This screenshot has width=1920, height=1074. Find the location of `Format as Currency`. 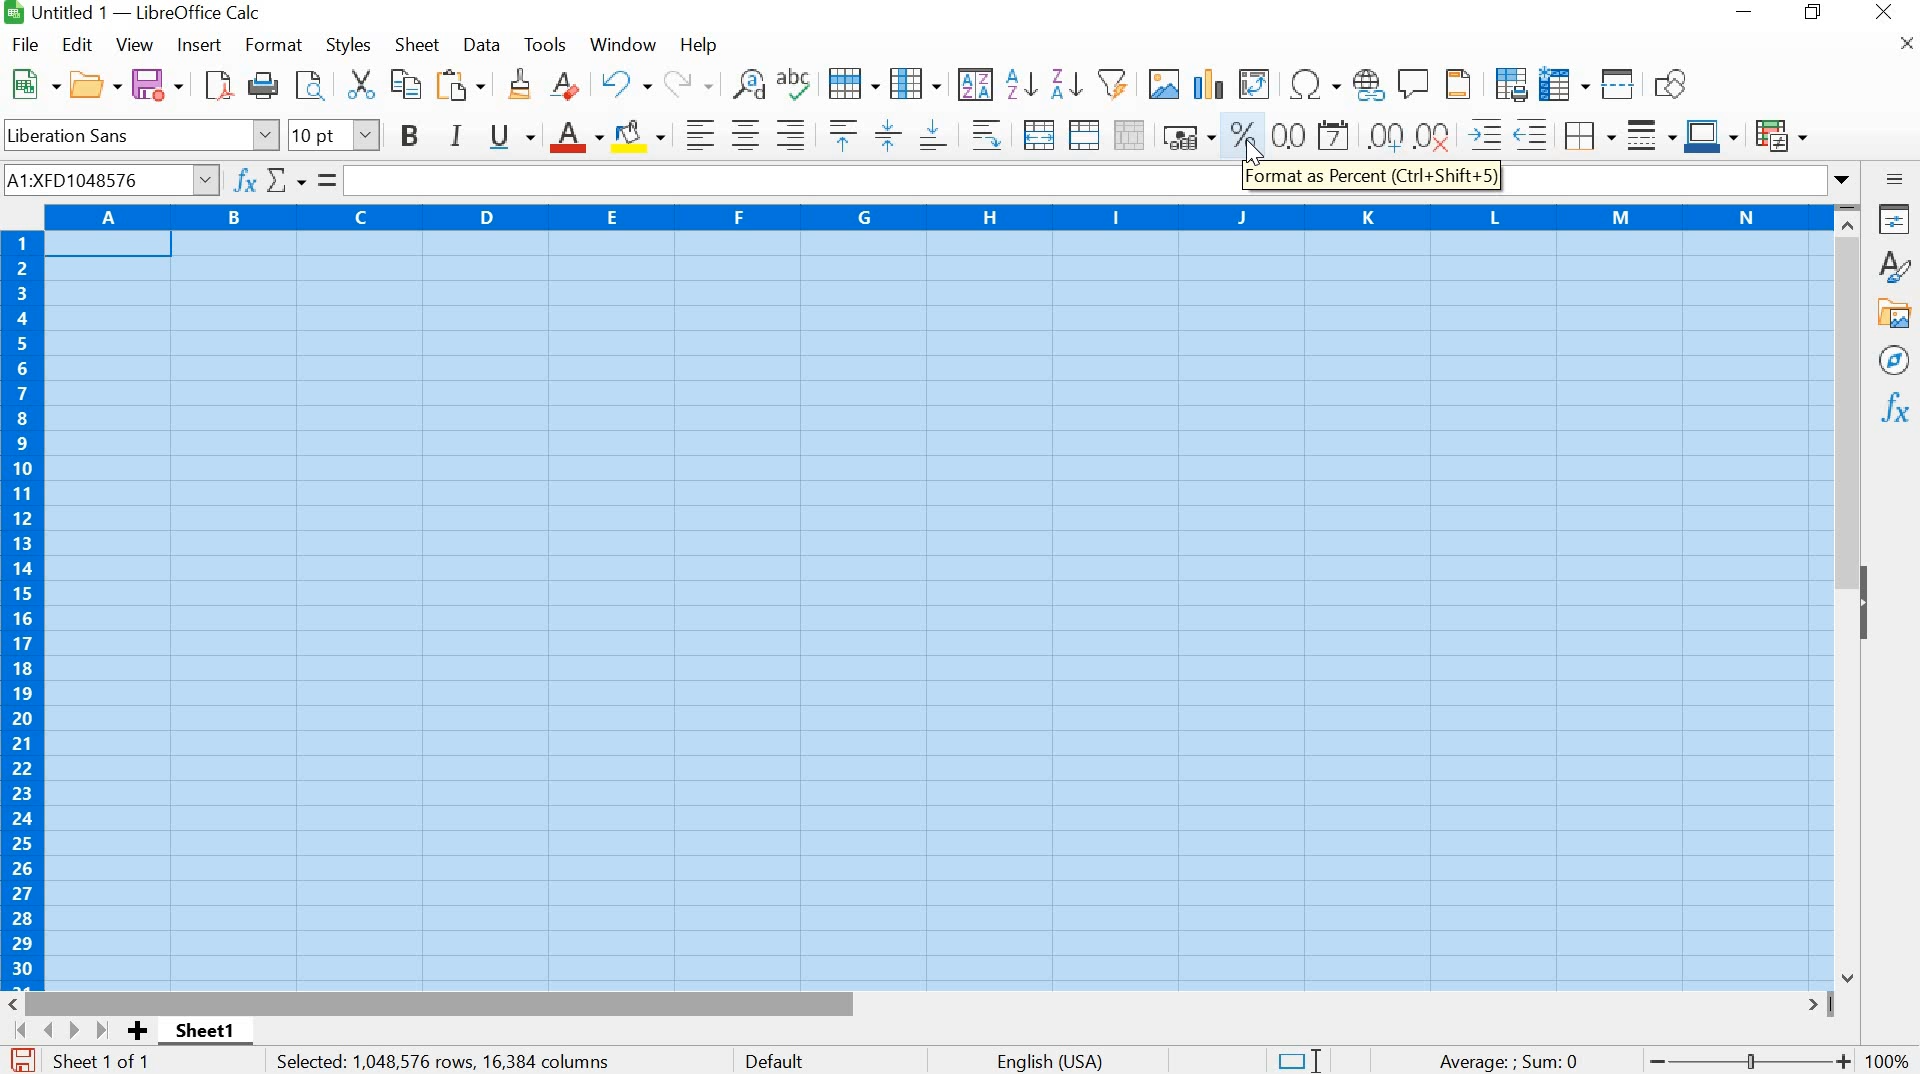

Format as Currency is located at coordinates (1186, 136).